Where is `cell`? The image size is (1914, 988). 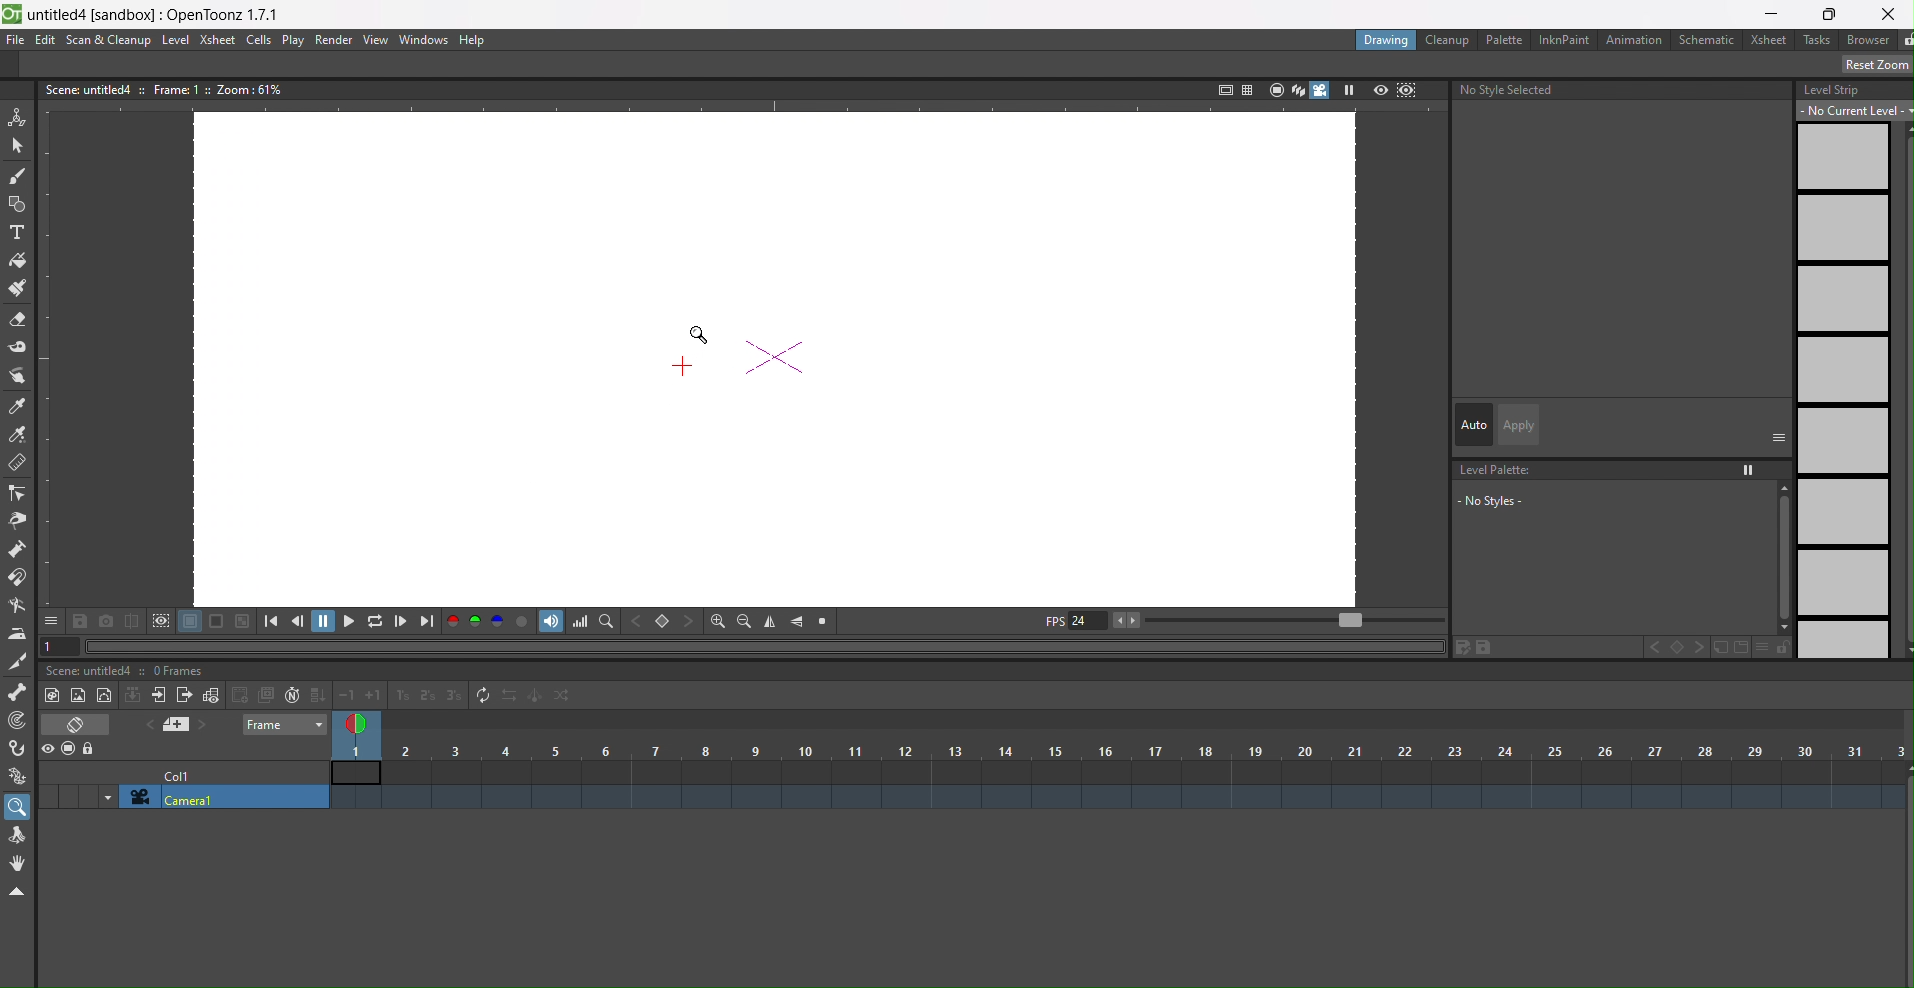 cell is located at coordinates (183, 777).